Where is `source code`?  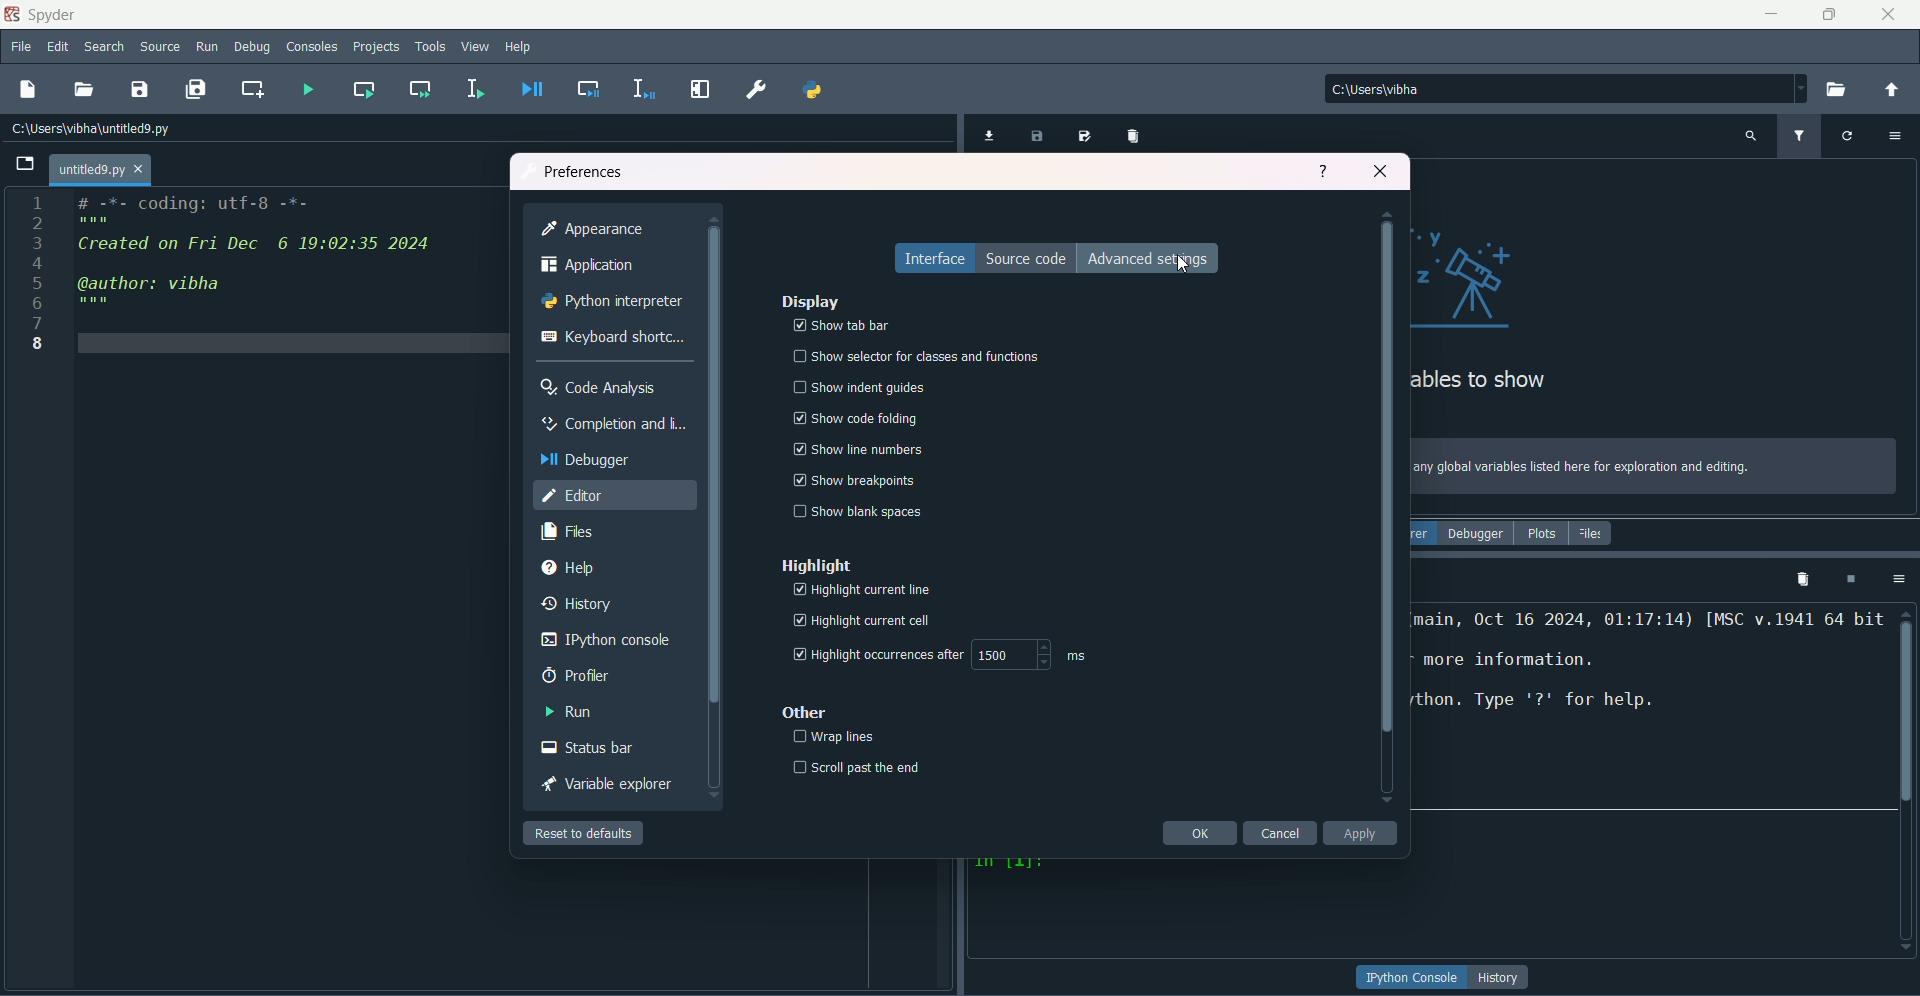
source code is located at coordinates (1027, 258).